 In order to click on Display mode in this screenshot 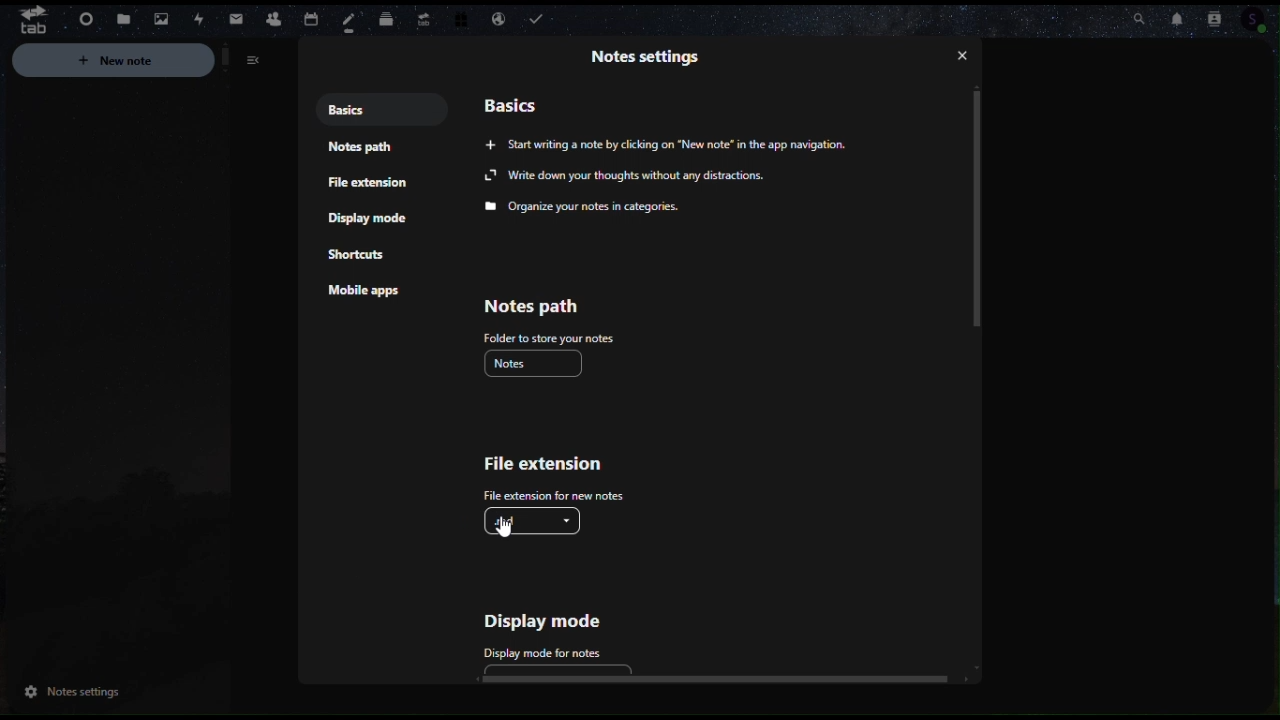, I will do `click(555, 620)`.